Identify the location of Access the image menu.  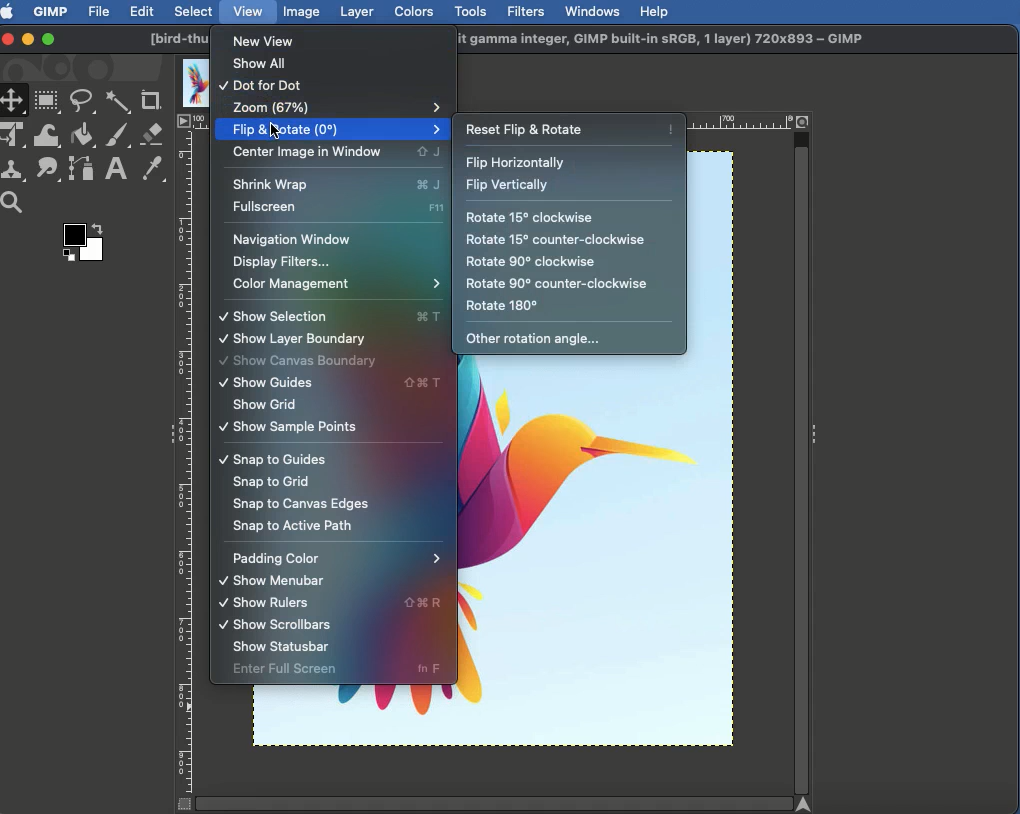
(184, 122).